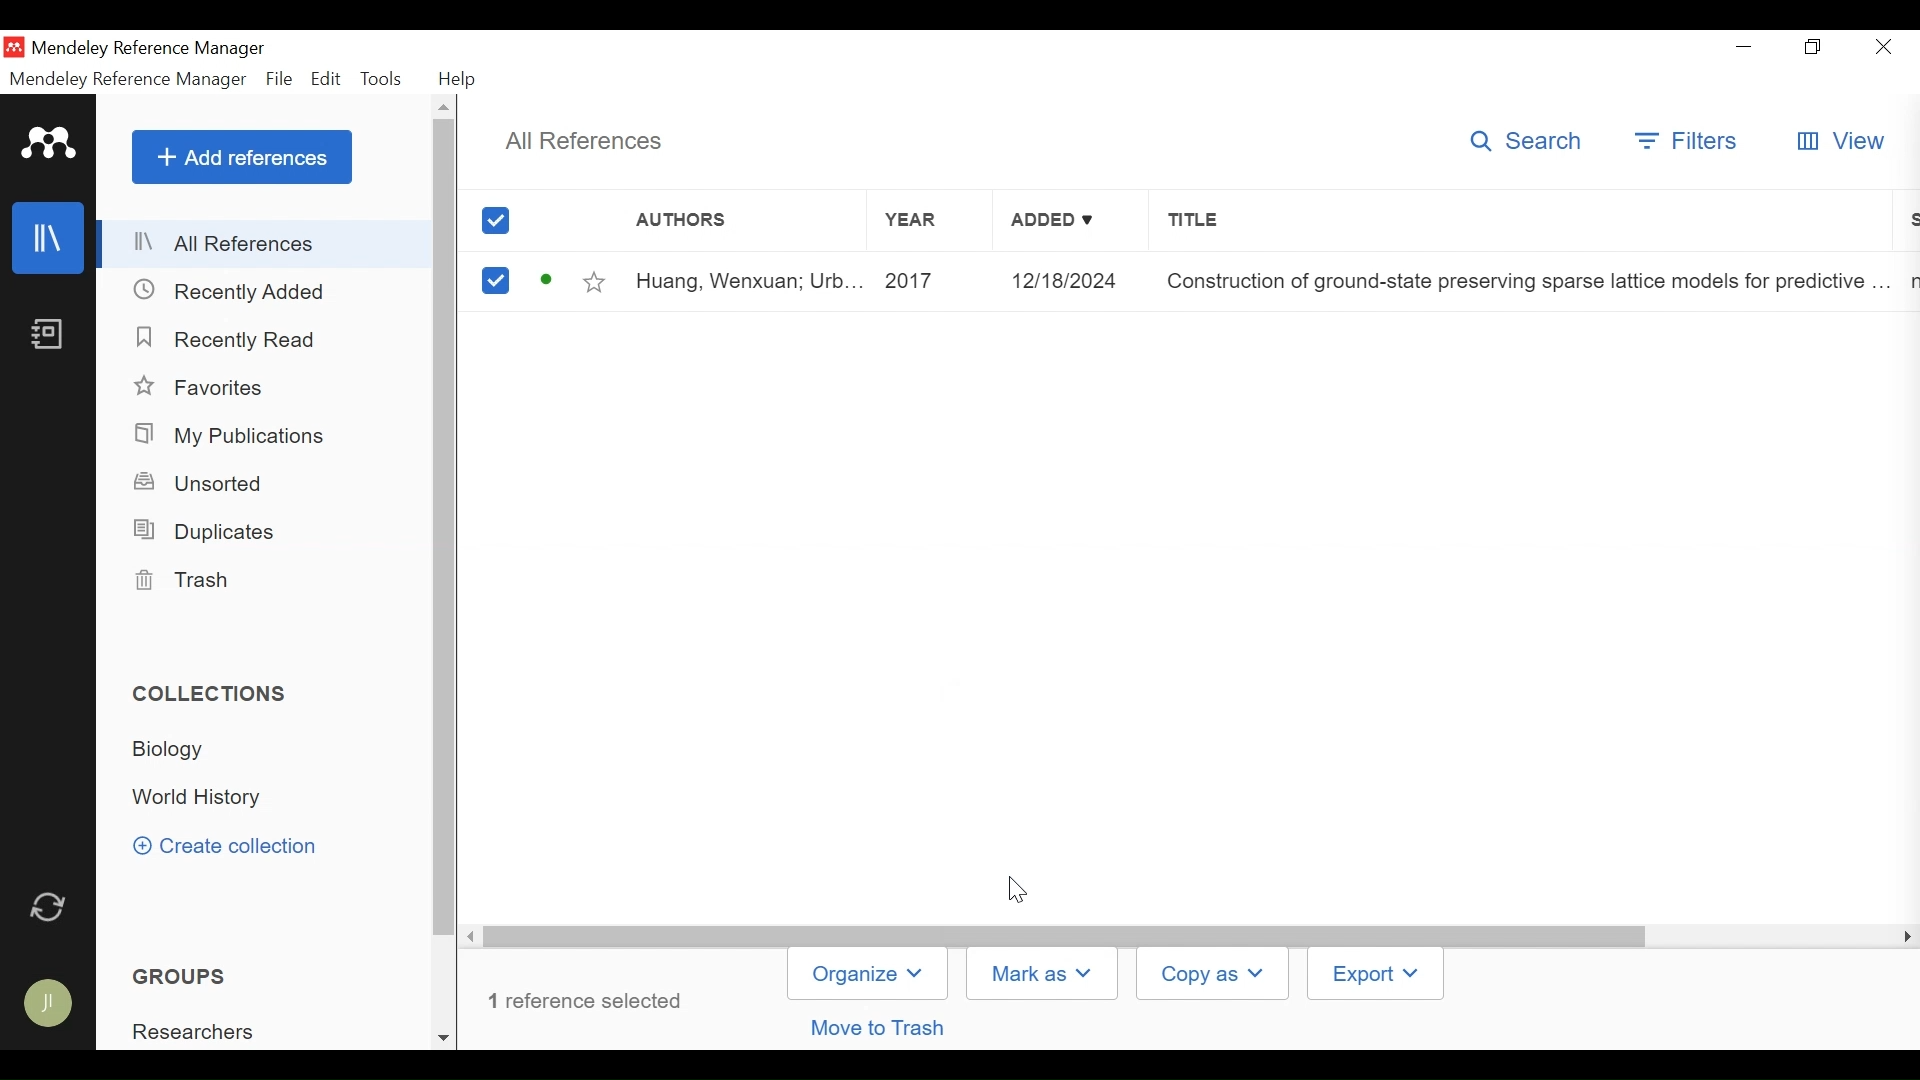 The width and height of the screenshot is (1920, 1080). Describe the element at coordinates (1065, 934) in the screenshot. I see `Vertical Scroll bar` at that location.